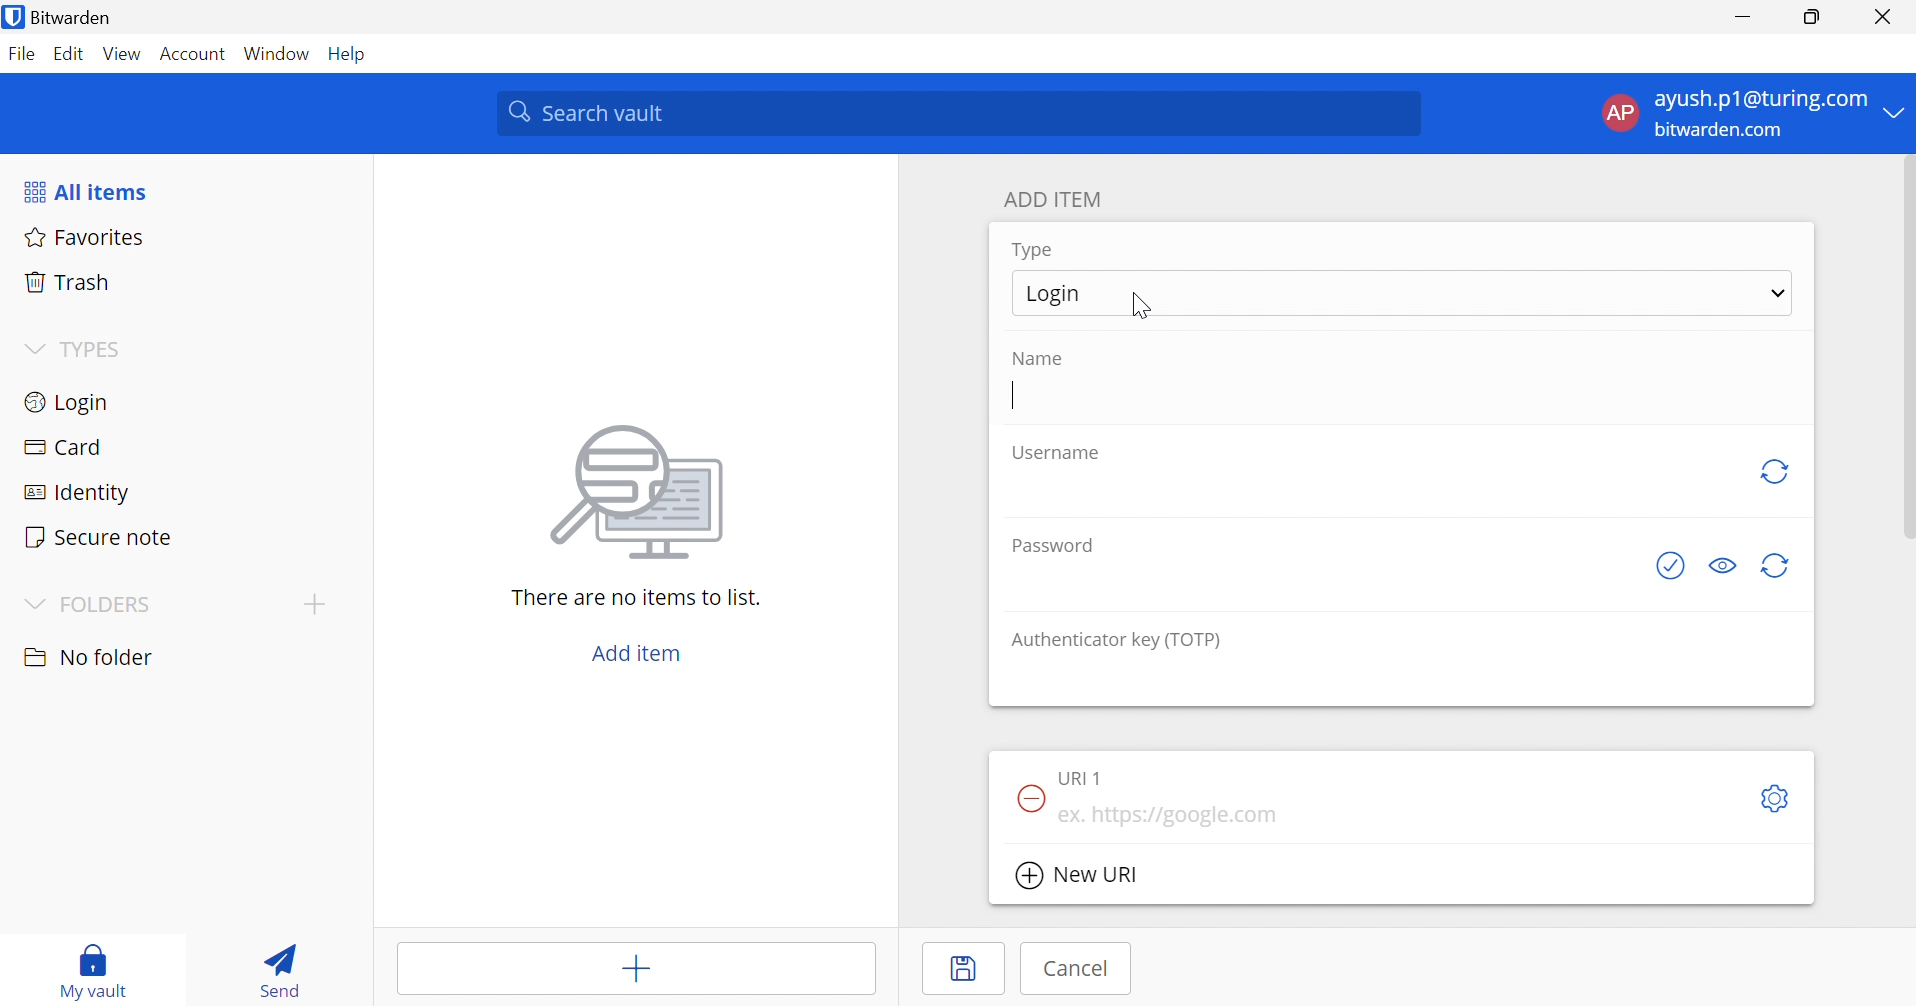  What do you see at coordinates (86, 18) in the screenshot?
I see `Bitwarden` at bounding box center [86, 18].